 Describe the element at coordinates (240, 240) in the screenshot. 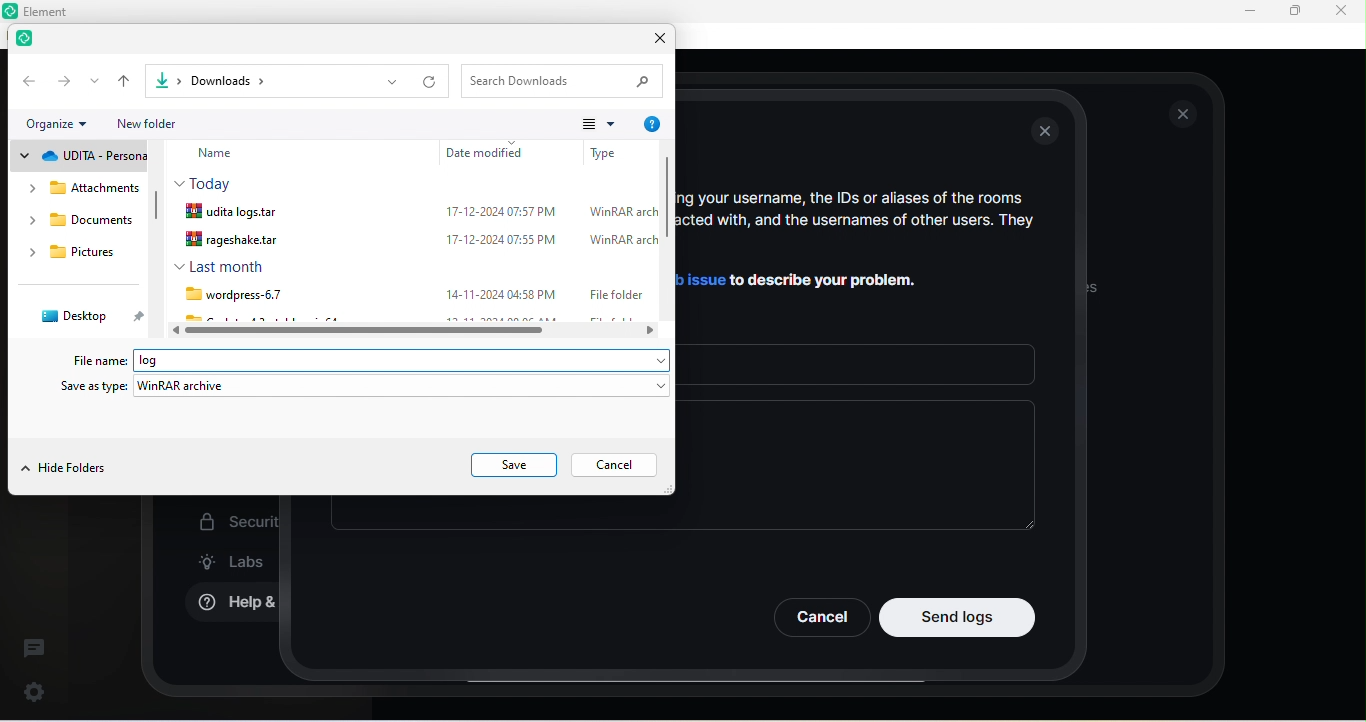

I see `rageshake.tar` at that location.